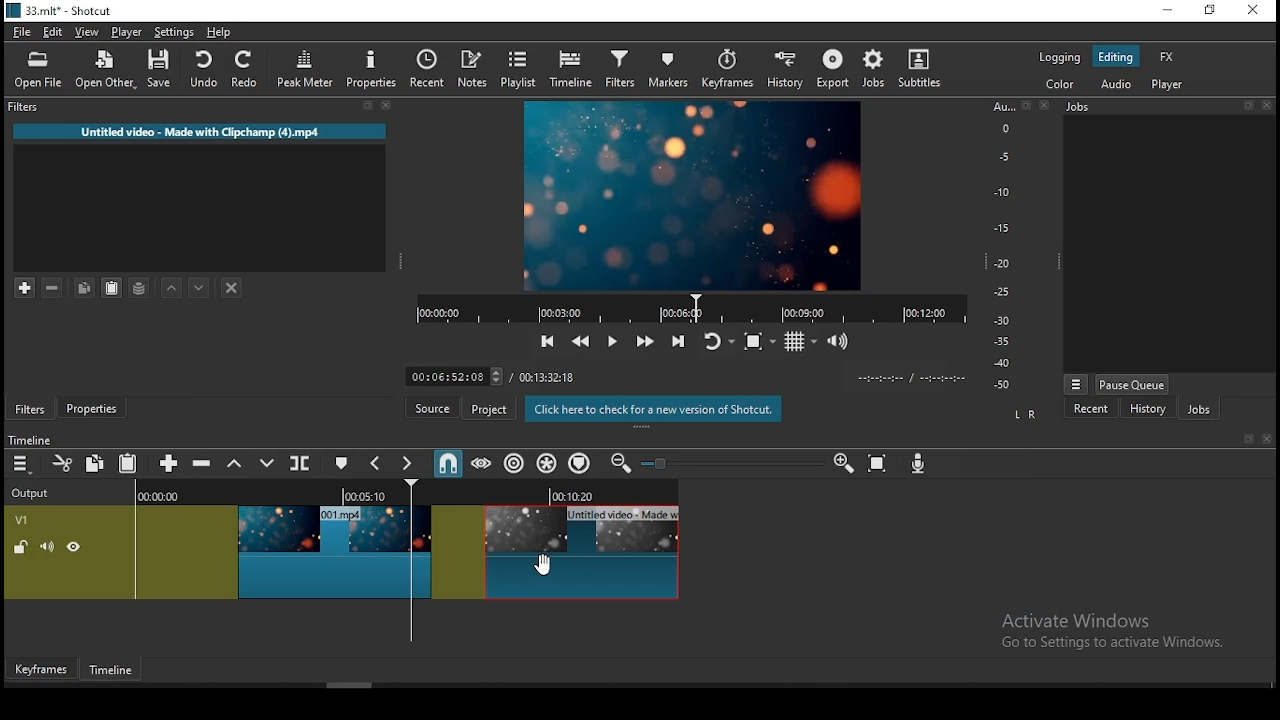  Describe the element at coordinates (654, 409) in the screenshot. I see `Click here to check for a new version of Shotcut.` at that location.